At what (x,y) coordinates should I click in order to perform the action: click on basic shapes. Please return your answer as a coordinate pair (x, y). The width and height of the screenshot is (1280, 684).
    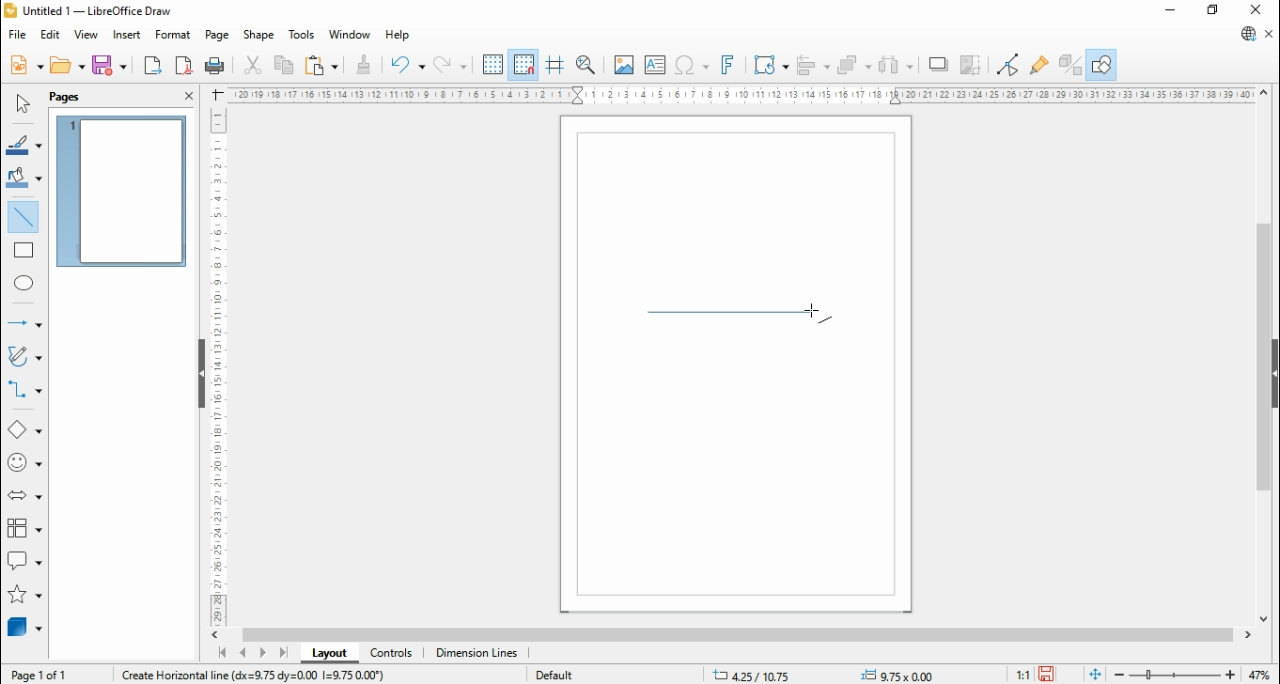
    Looking at the image, I should click on (24, 430).